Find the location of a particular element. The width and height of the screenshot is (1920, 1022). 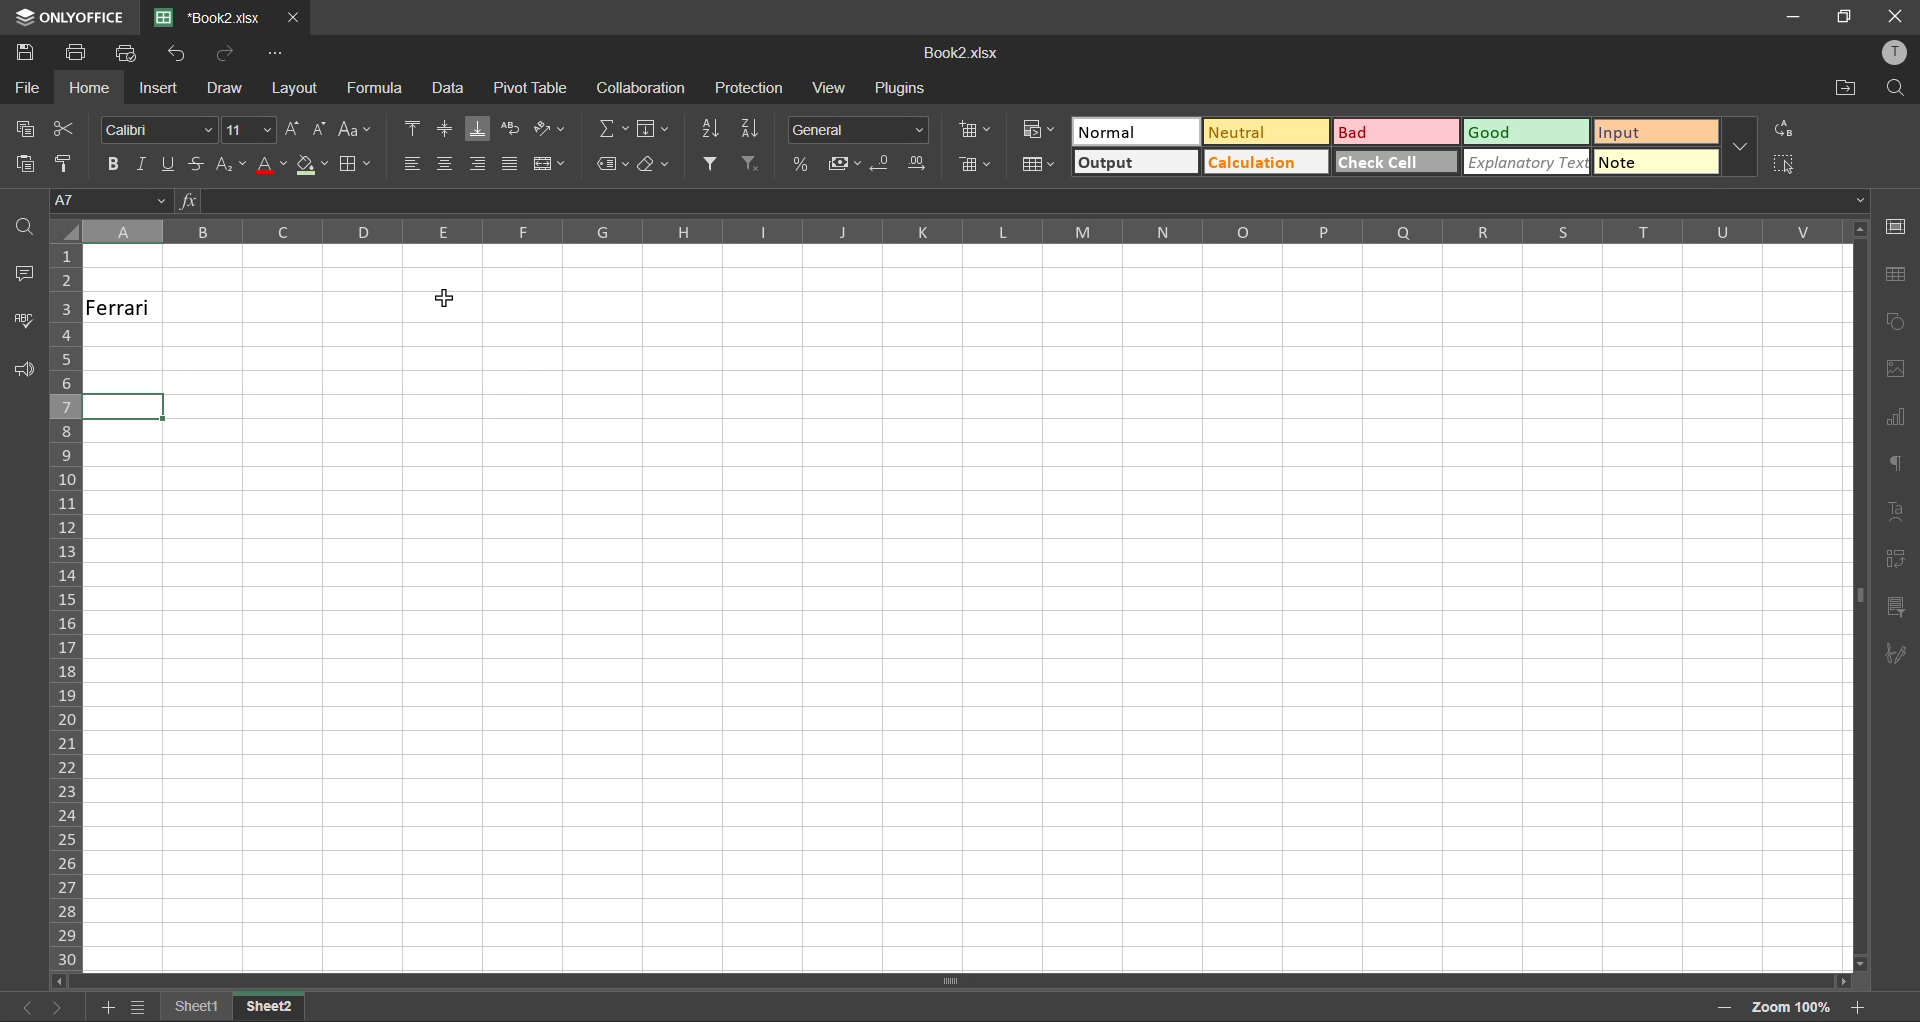

italic is located at coordinates (145, 159).